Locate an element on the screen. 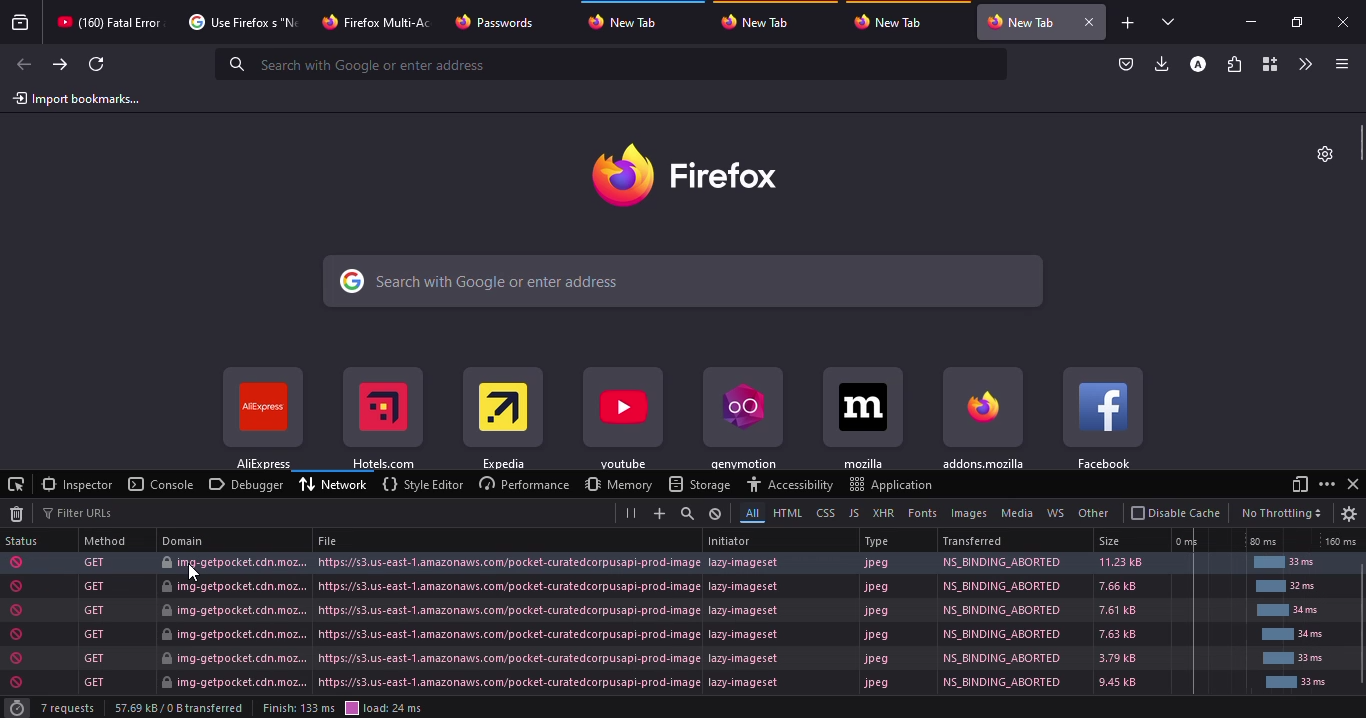 This screenshot has height=718, width=1366. domain is located at coordinates (186, 540).